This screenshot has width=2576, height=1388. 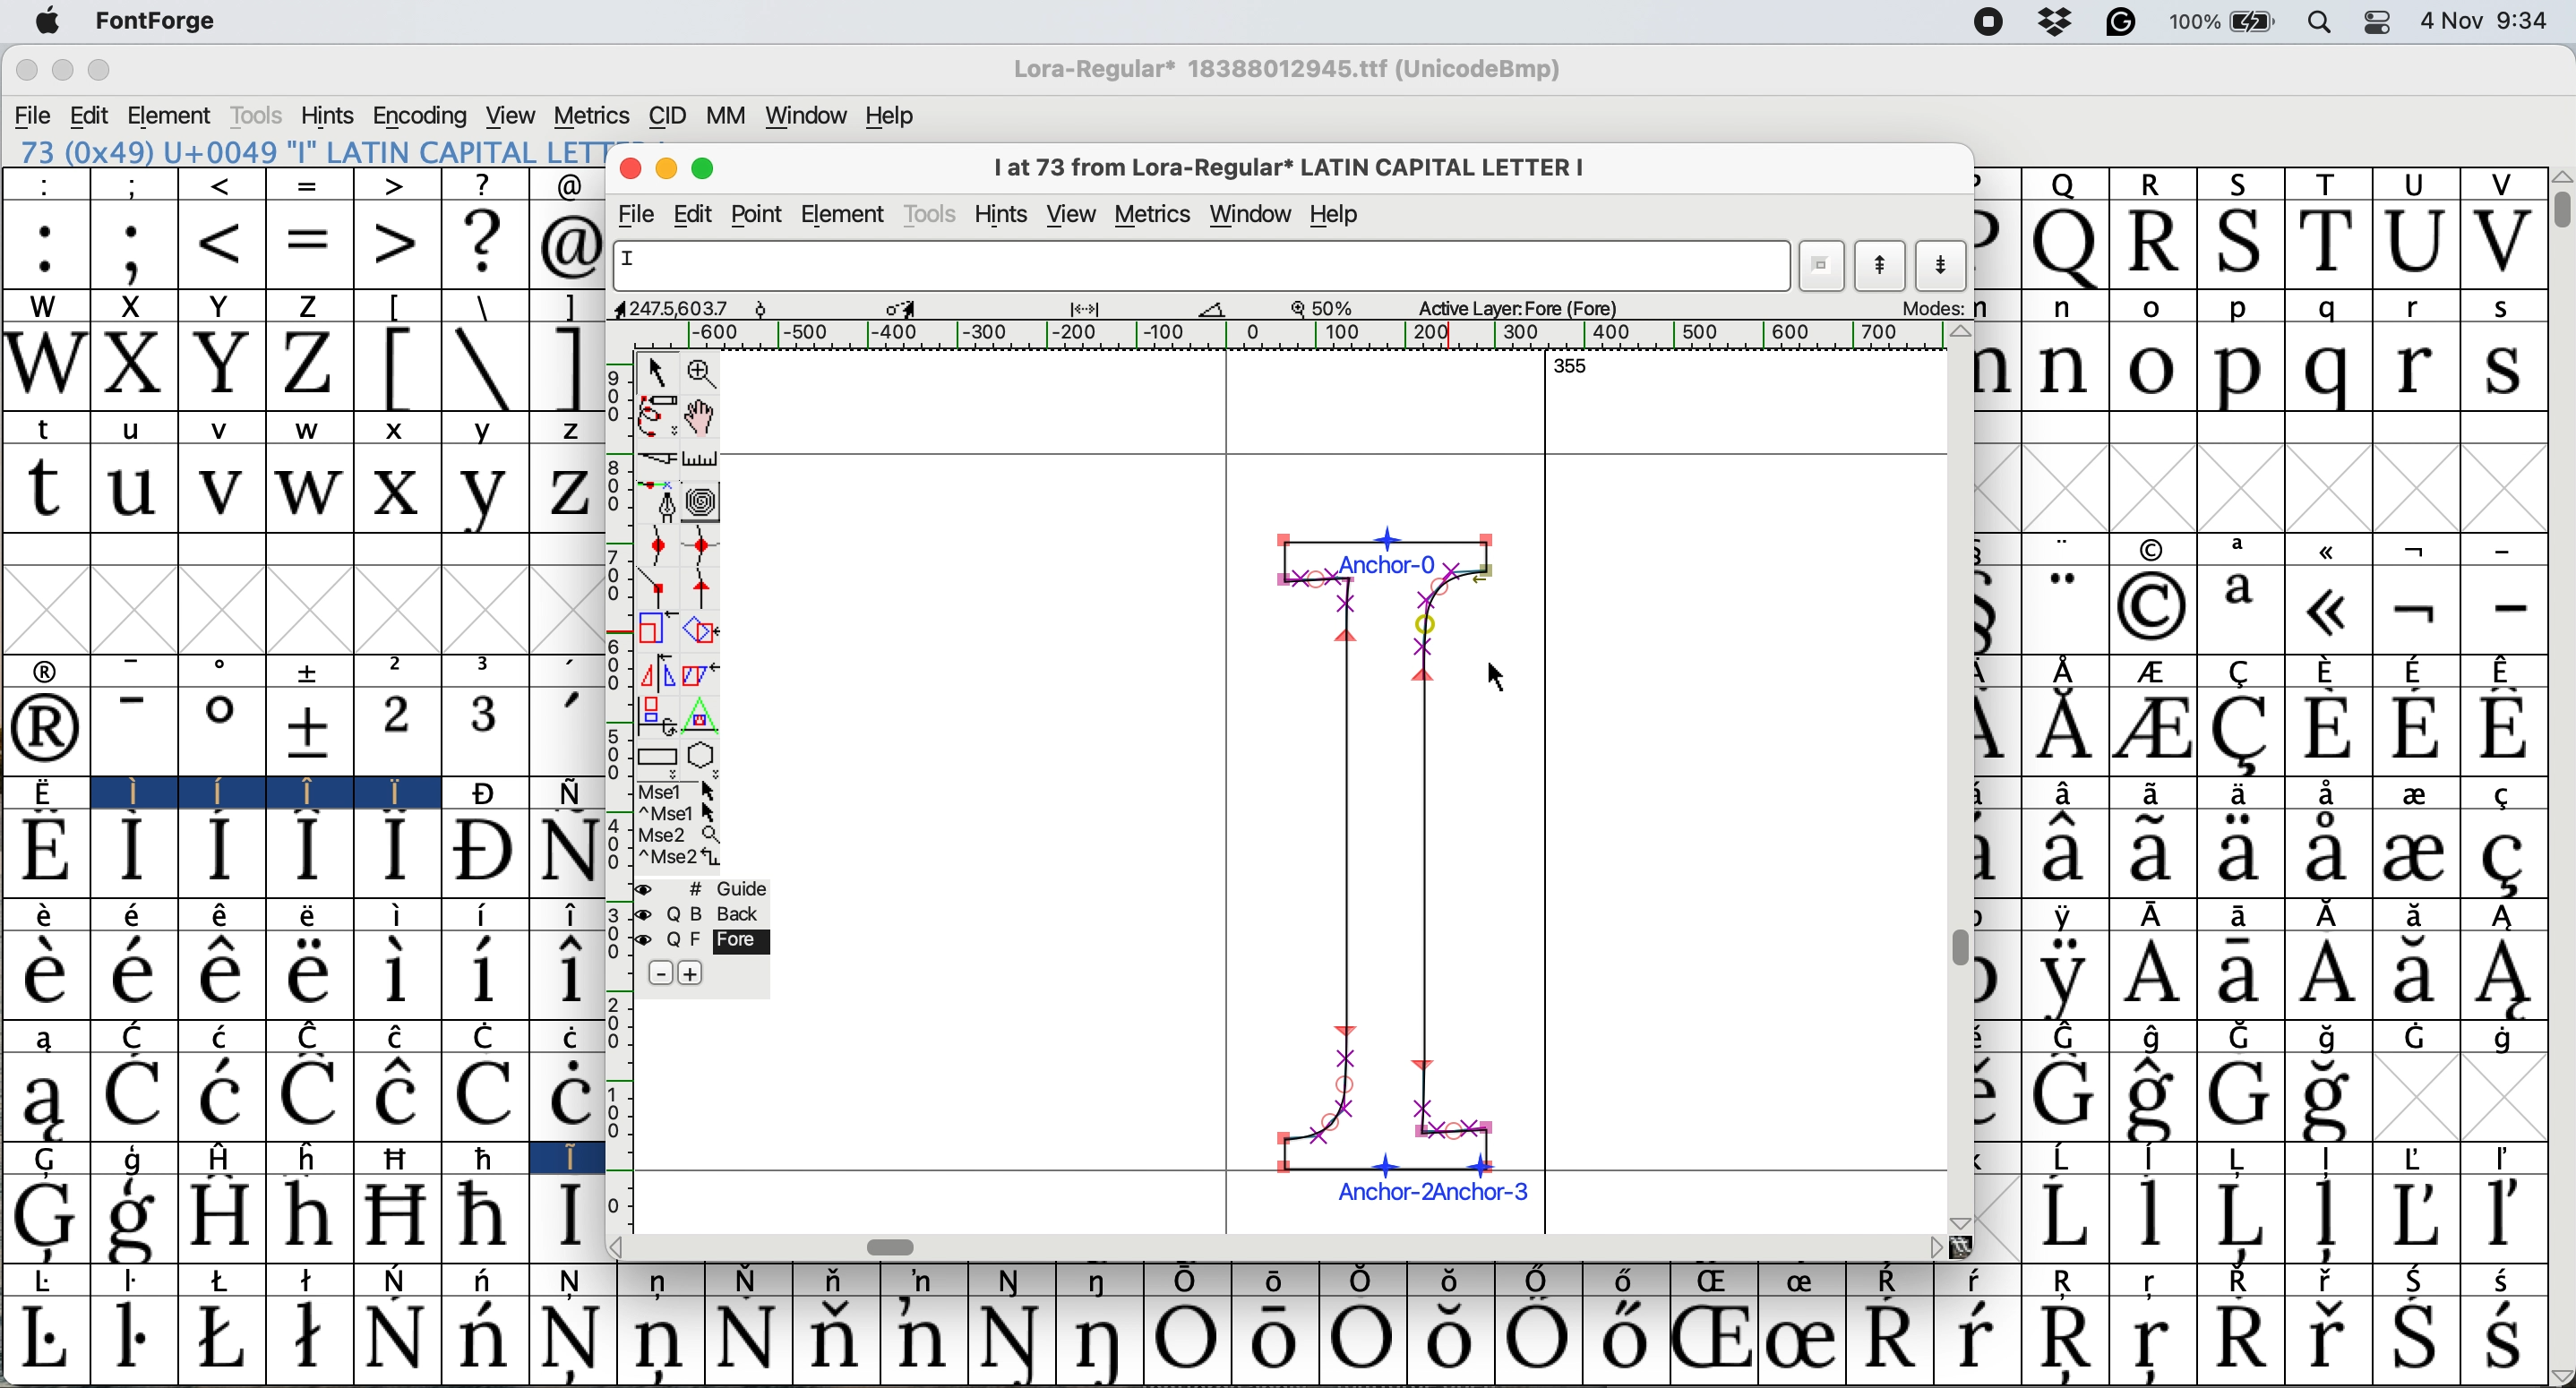 I want to click on symbol, so click(x=50, y=669).